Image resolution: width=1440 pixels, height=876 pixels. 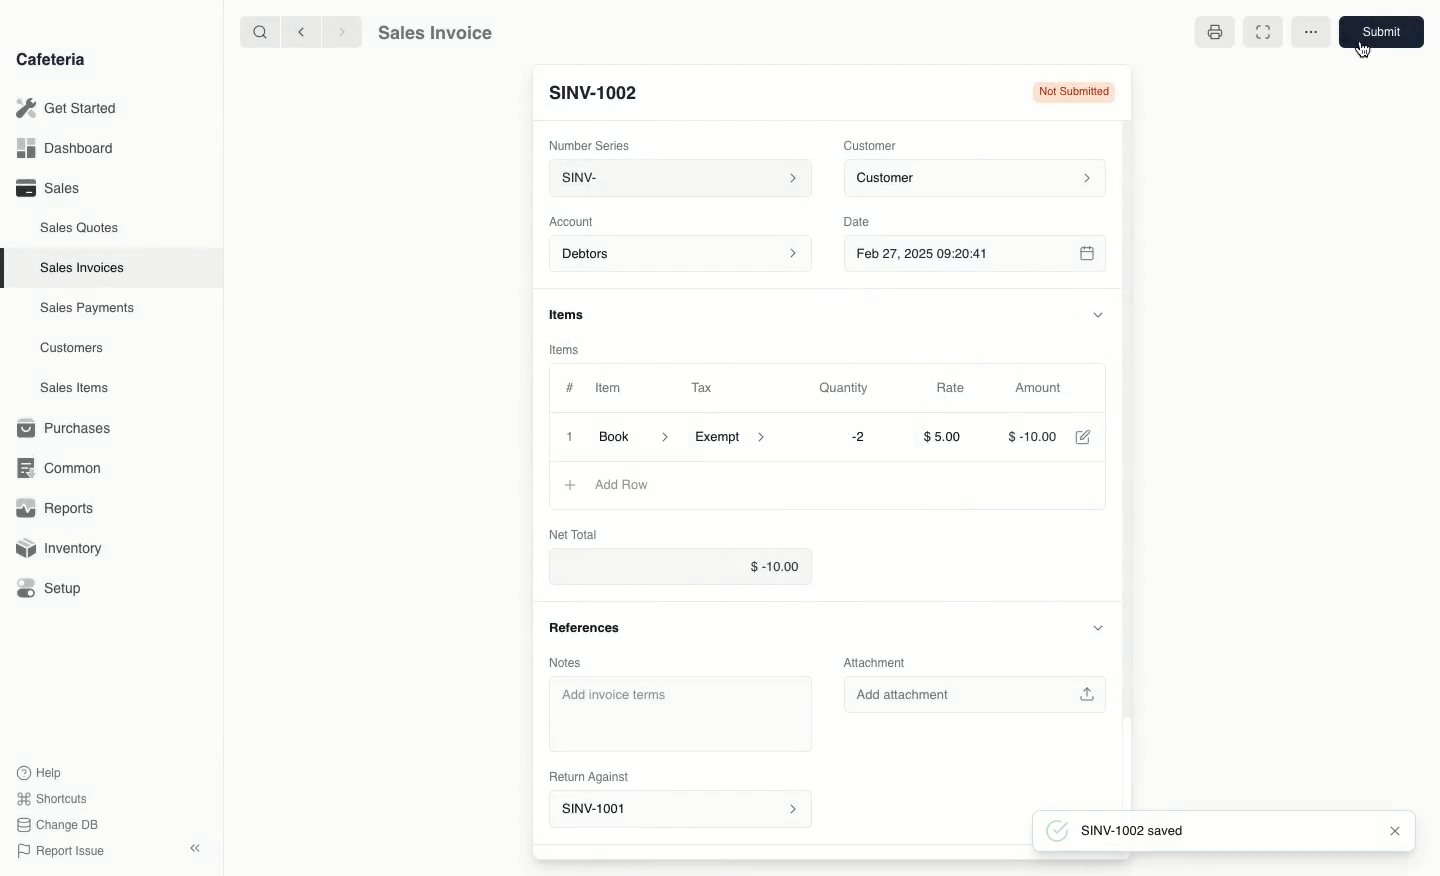 I want to click on Items, so click(x=563, y=351).